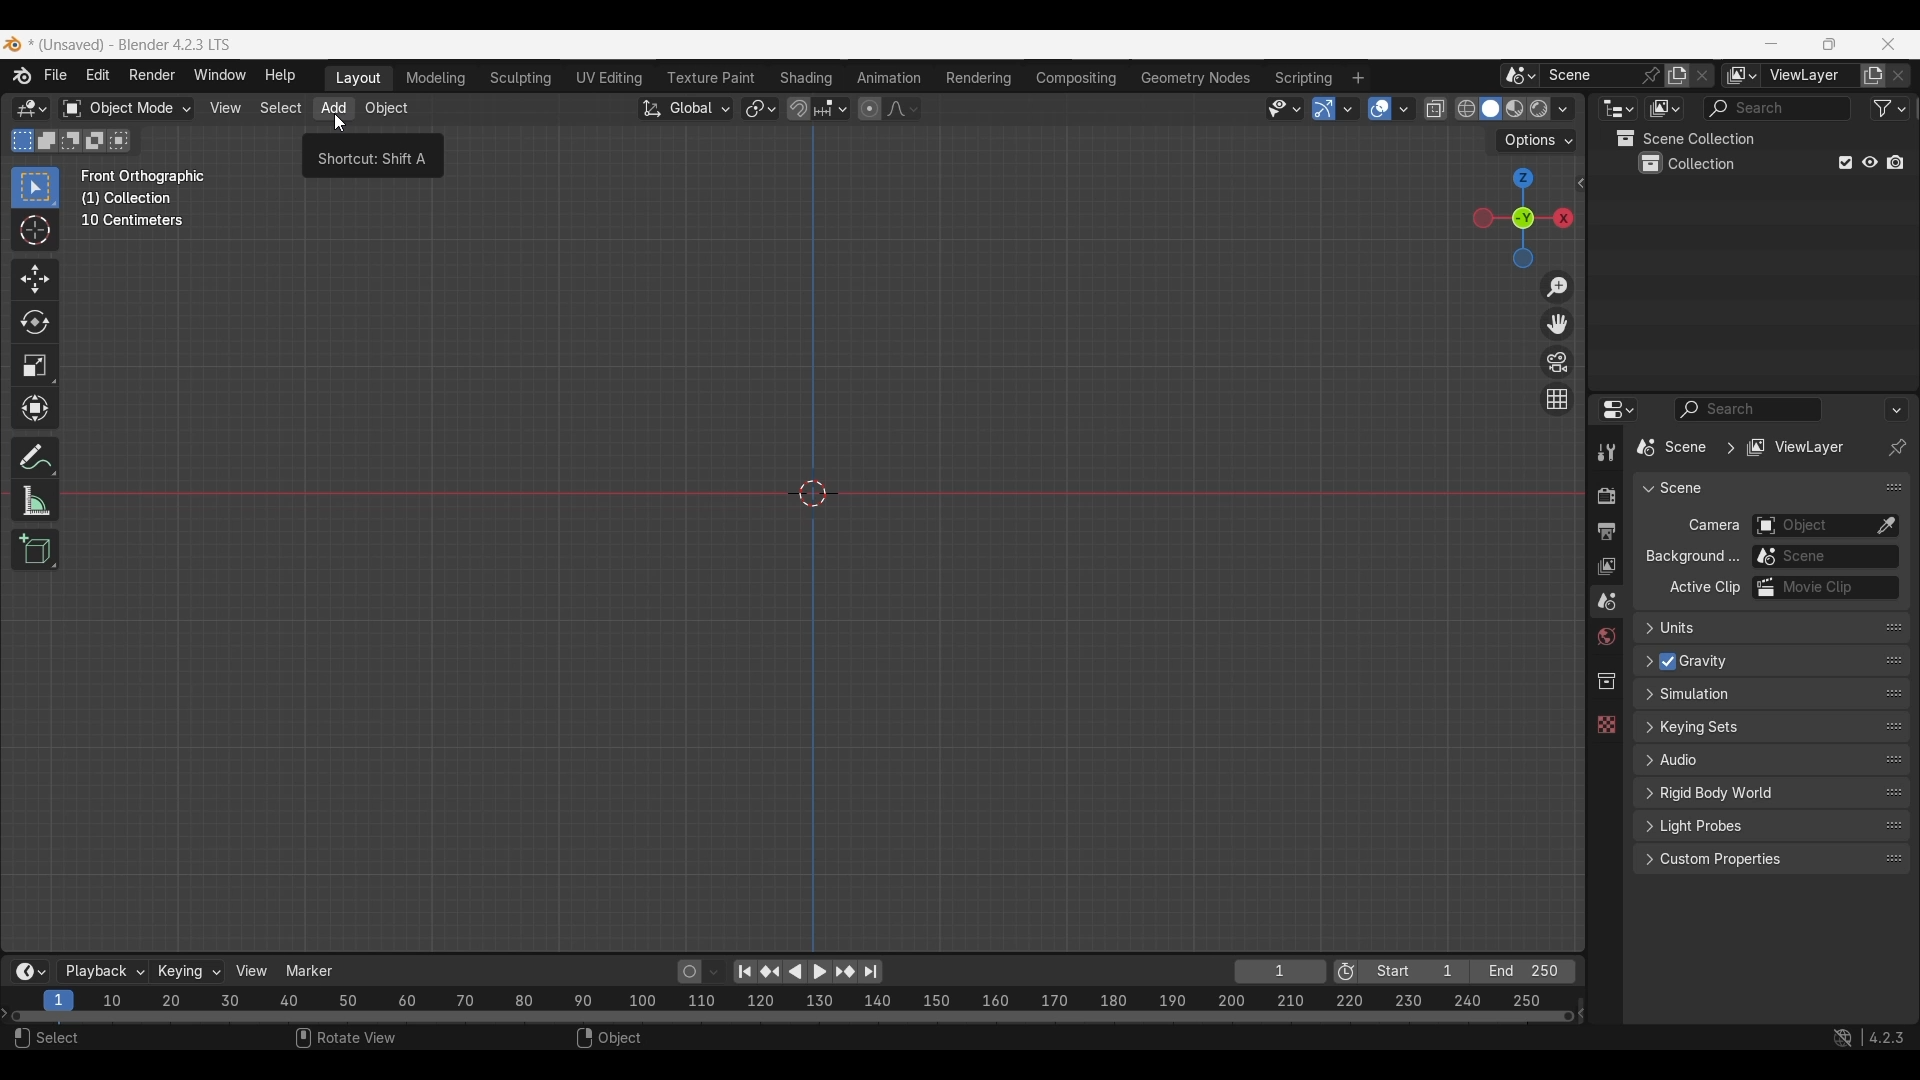 The width and height of the screenshot is (1920, 1080). I want to click on Change order in the list, so click(1894, 694).